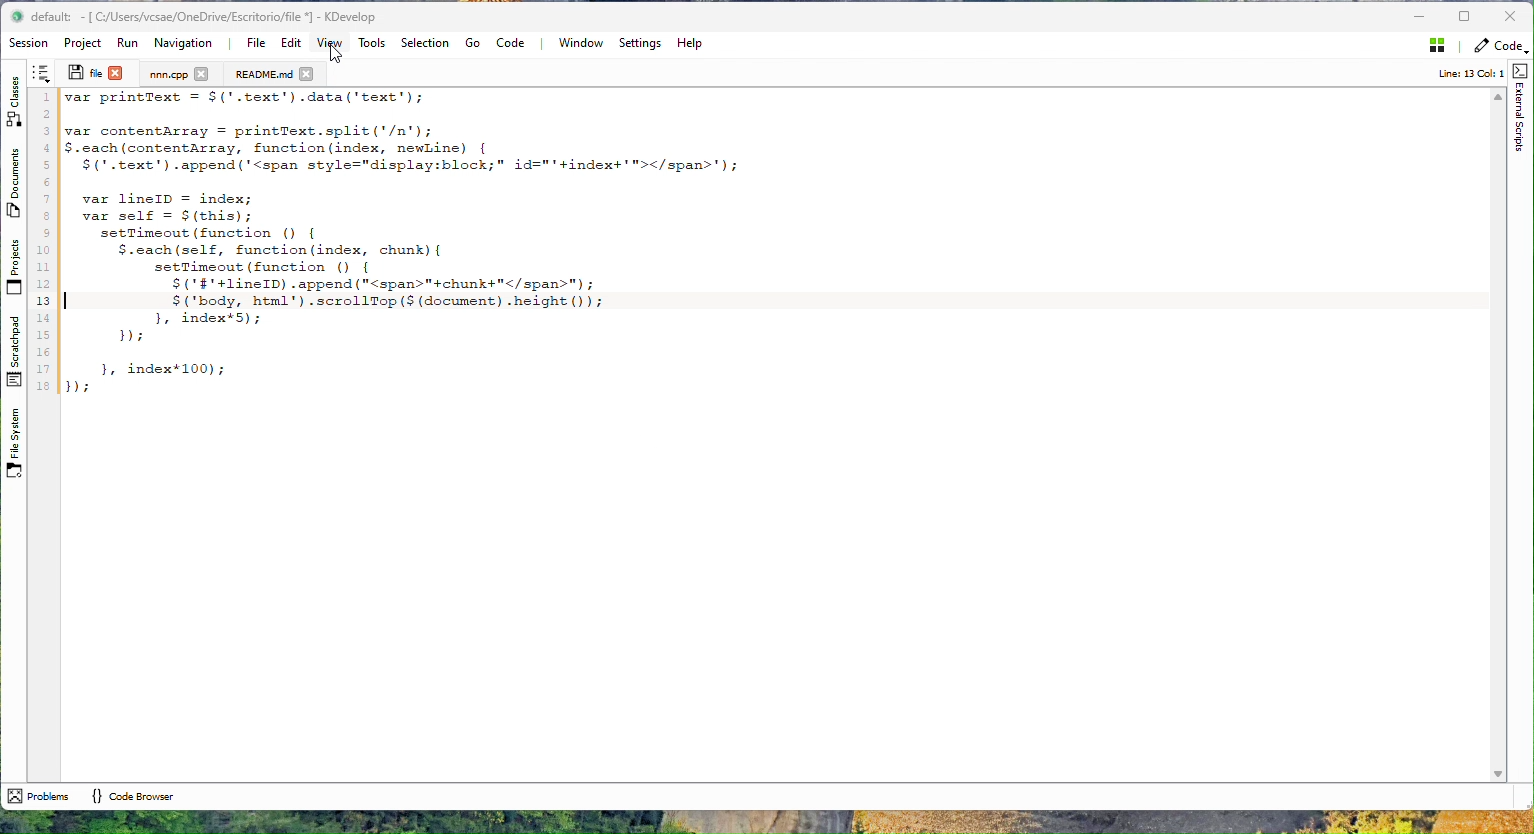  What do you see at coordinates (689, 43) in the screenshot?
I see `Help` at bounding box center [689, 43].